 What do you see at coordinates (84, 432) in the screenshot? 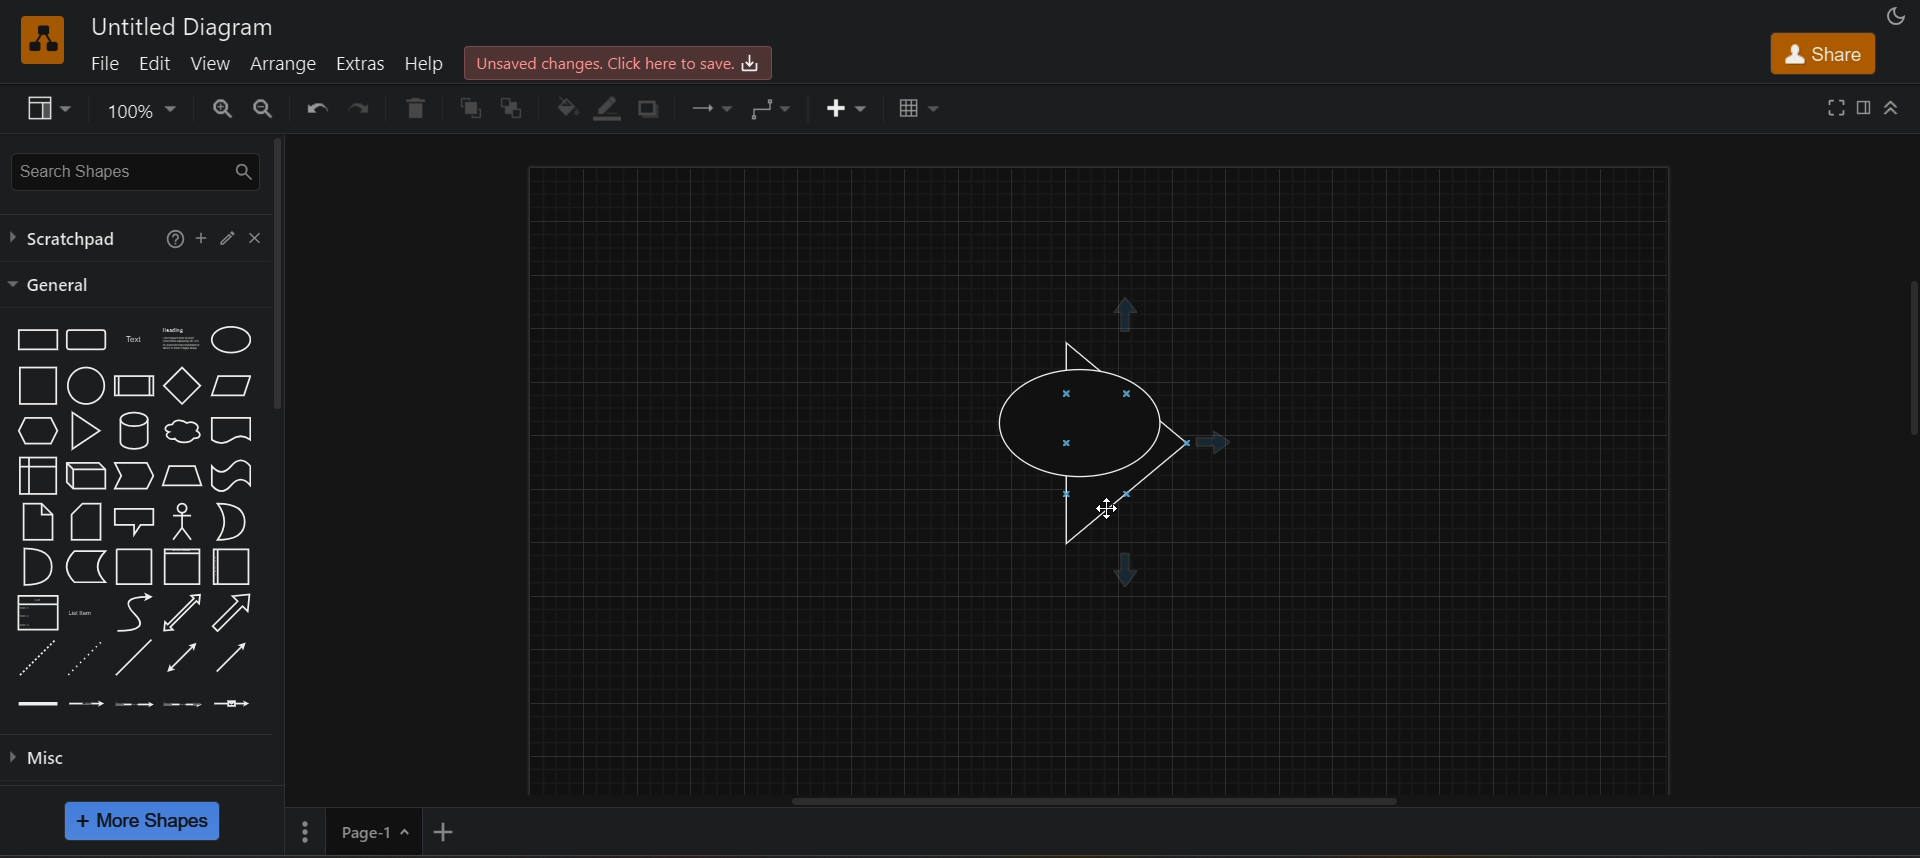
I see `triangle` at bounding box center [84, 432].